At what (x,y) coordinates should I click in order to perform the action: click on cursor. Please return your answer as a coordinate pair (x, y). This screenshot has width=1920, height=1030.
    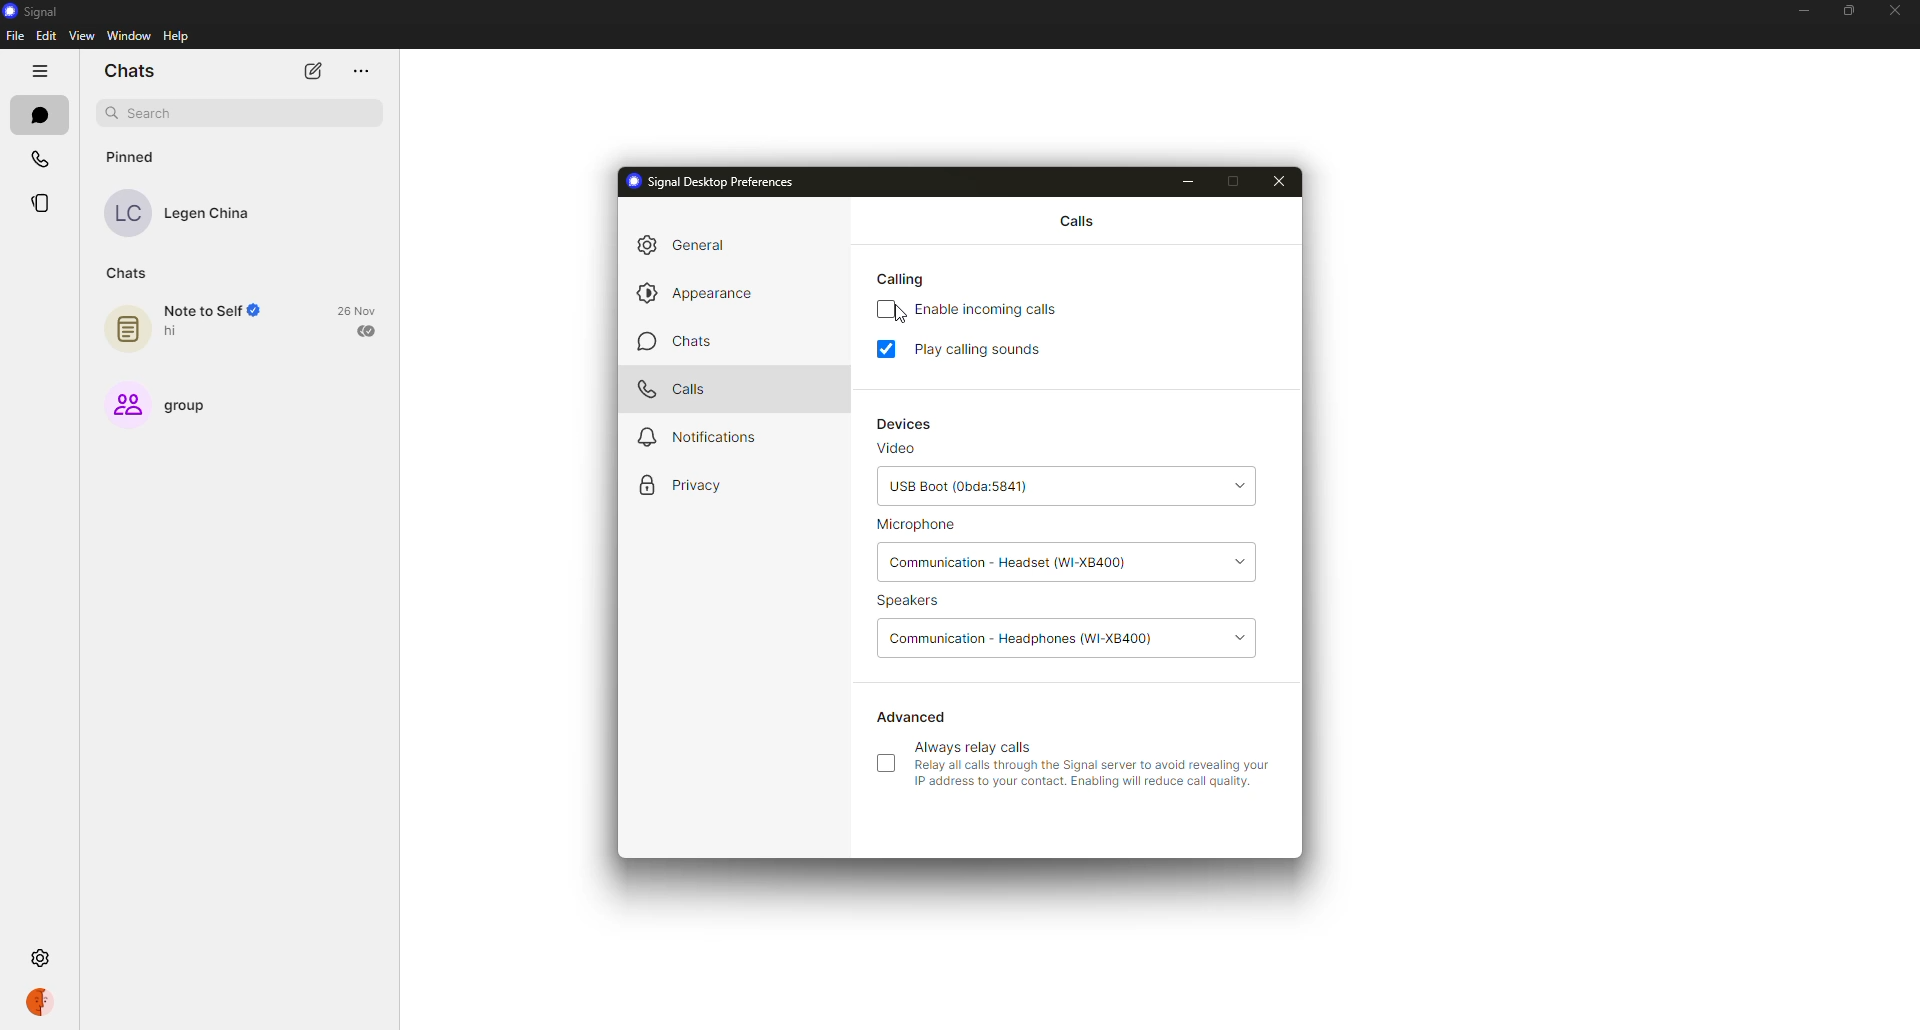
    Looking at the image, I should click on (895, 319).